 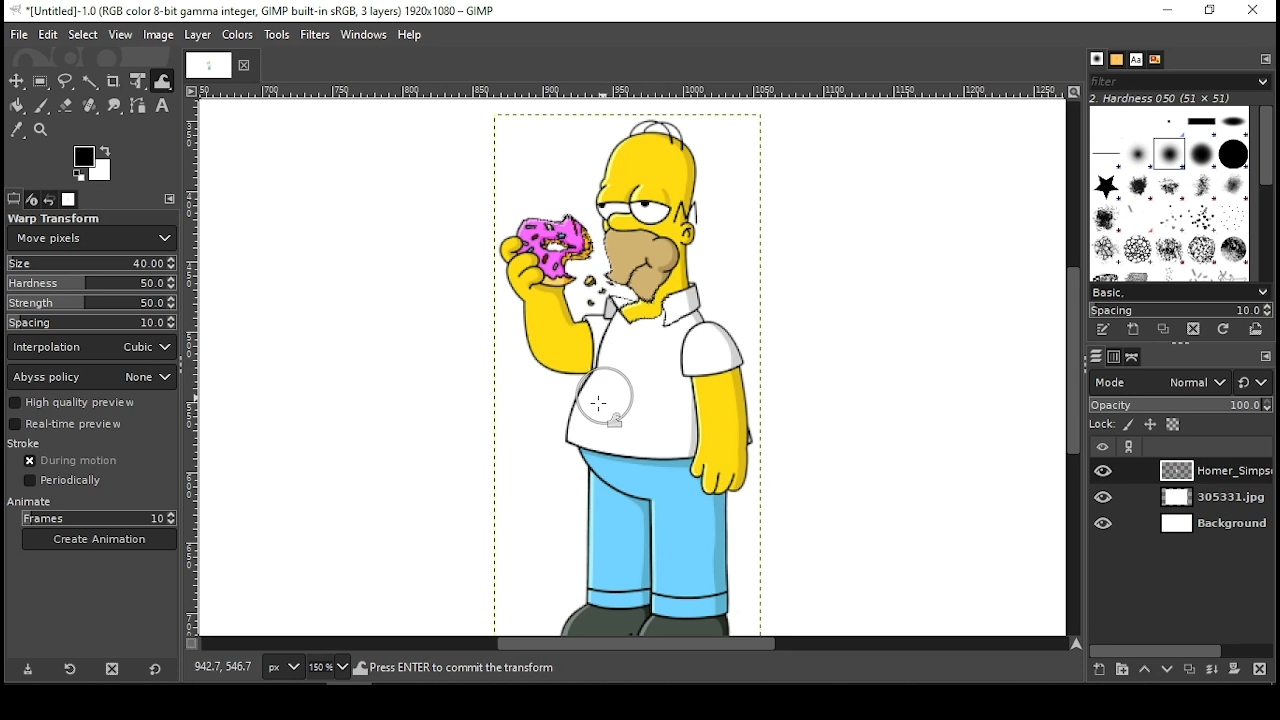 What do you see at coordinates (250, 63) in the screenshot?
I see `close` at bounding box center [250, 63].